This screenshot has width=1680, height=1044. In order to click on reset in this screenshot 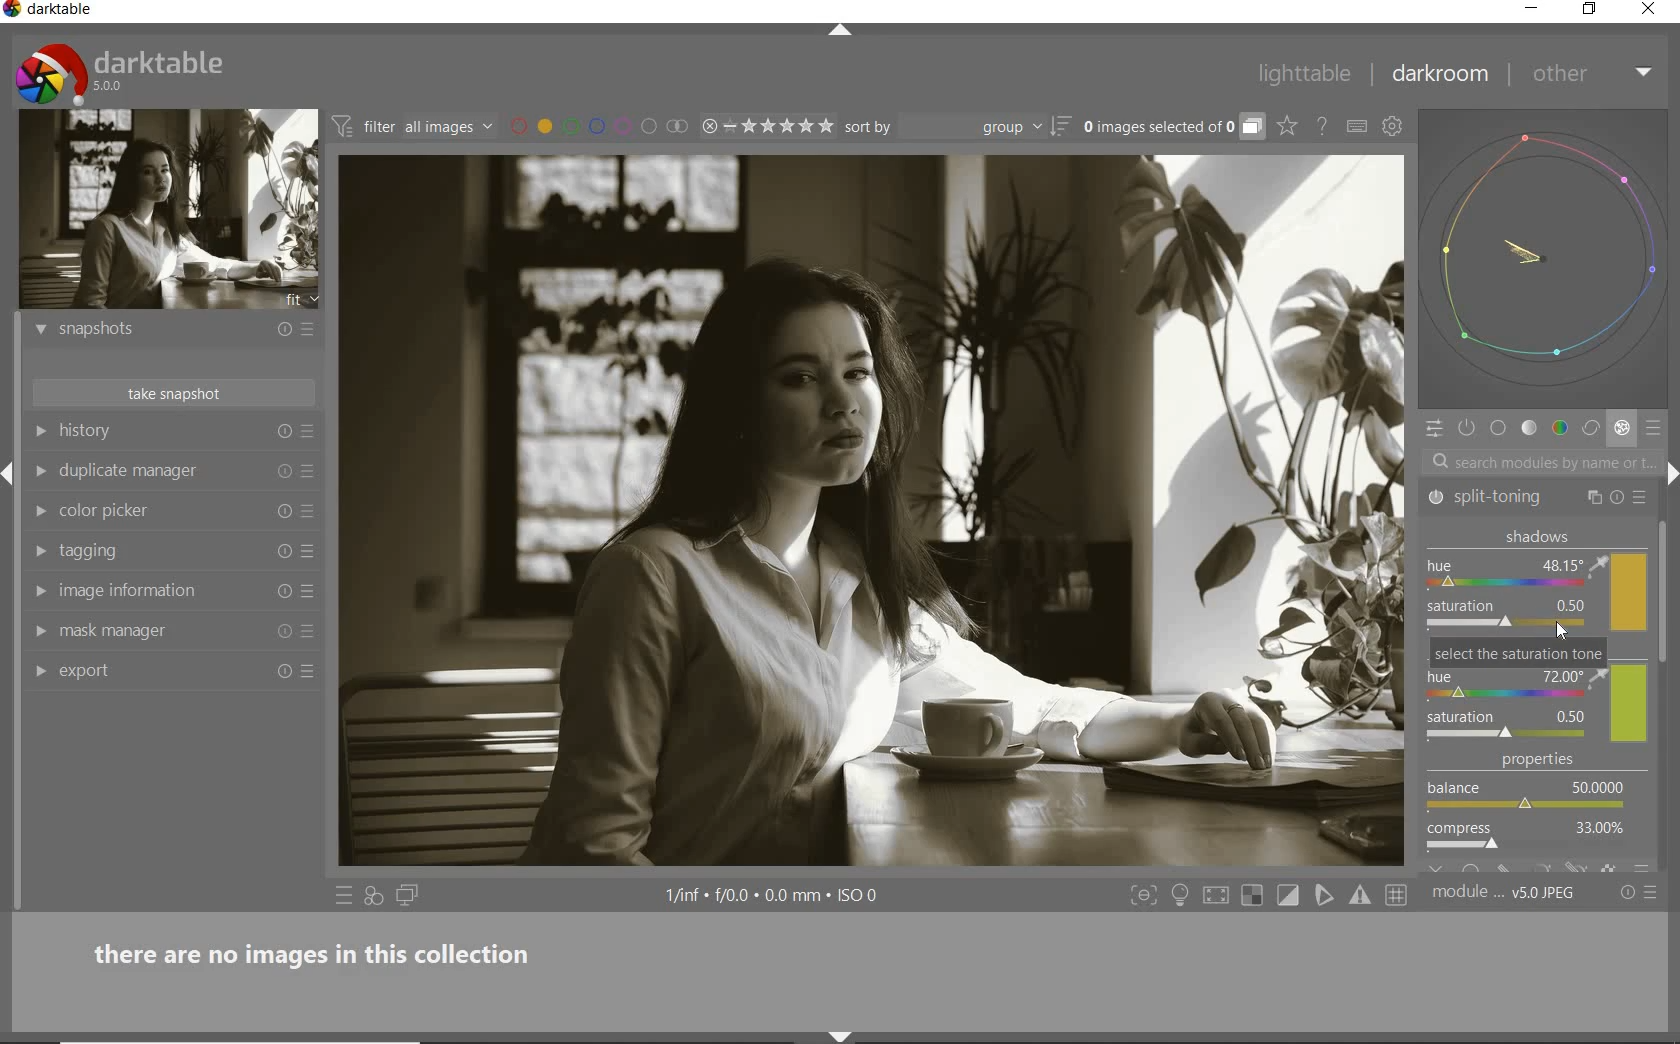, I will do `click(282, 674)`.